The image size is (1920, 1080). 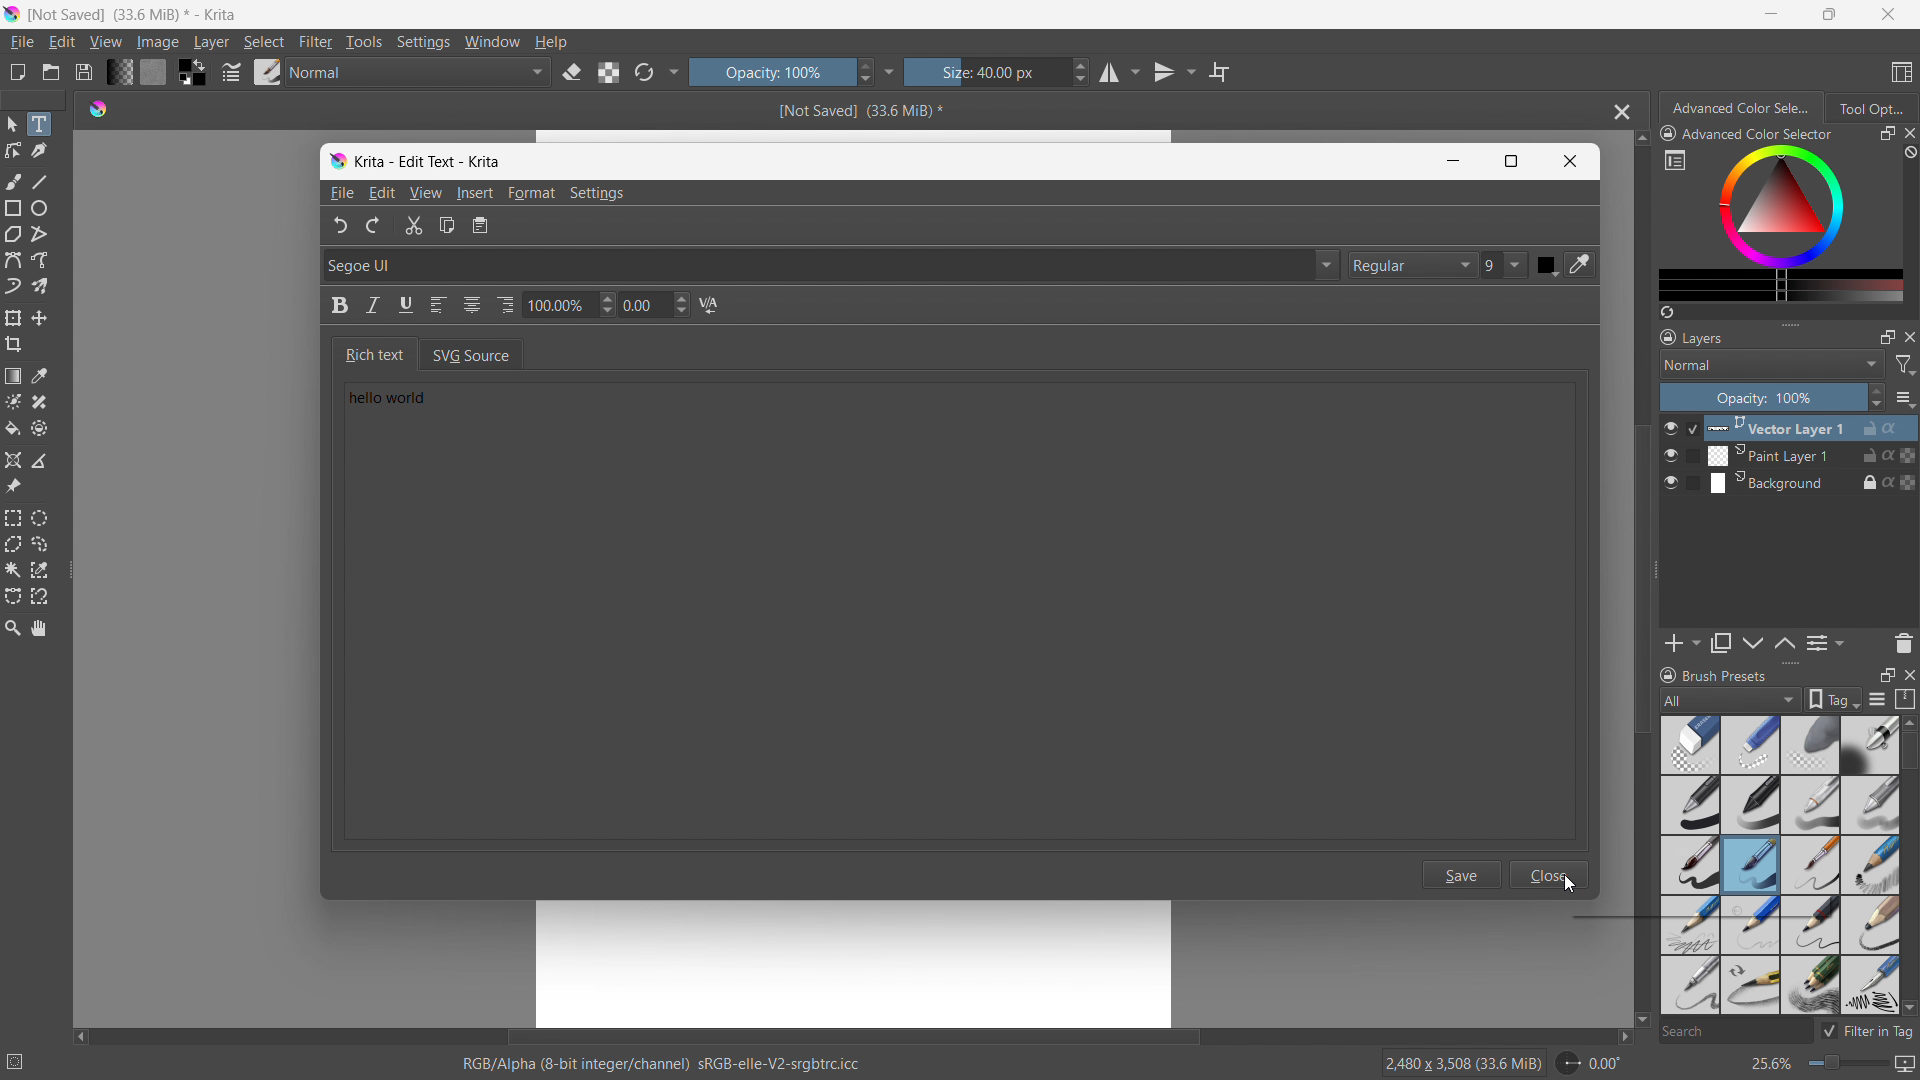 What do you see at coordinates (137, 13) in the screenshot?
I see `not saved (33.5 MB)* - Krita` at bounding box center [137, 13].